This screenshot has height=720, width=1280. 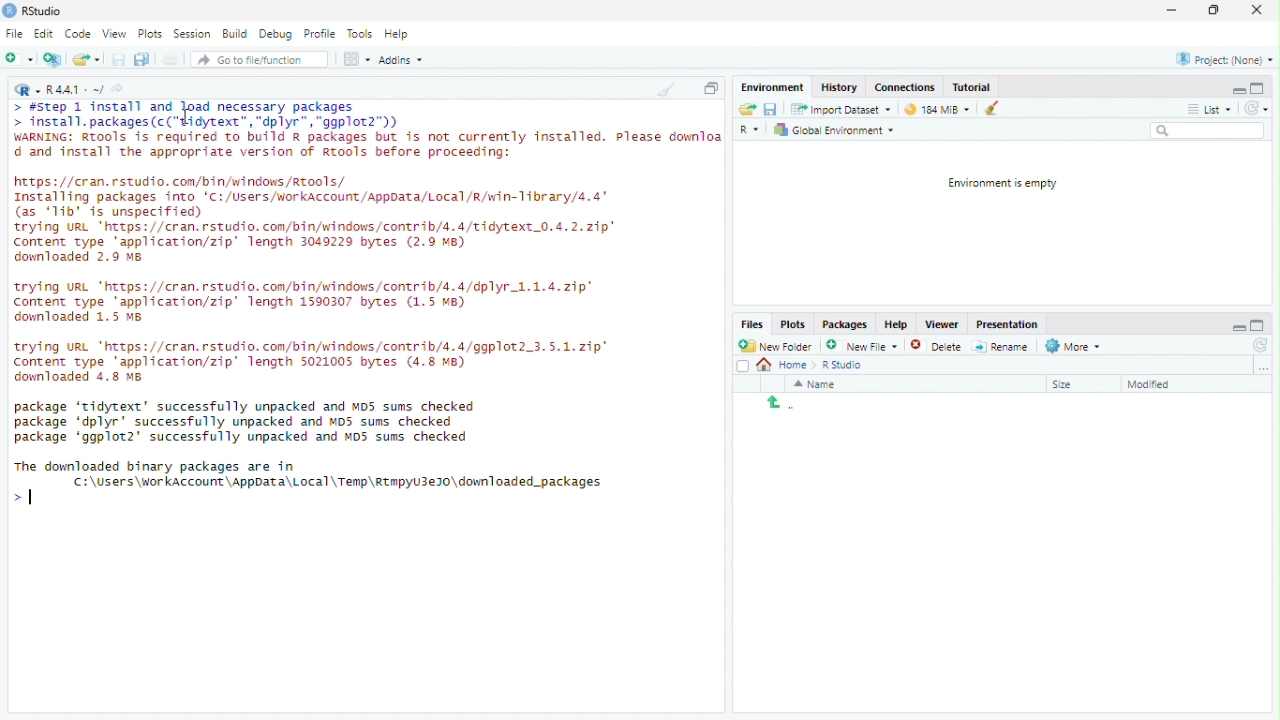 What do you see at coordinates (172, 59) in the screenshot?
I see `Print` at bounding box center [172, 59].